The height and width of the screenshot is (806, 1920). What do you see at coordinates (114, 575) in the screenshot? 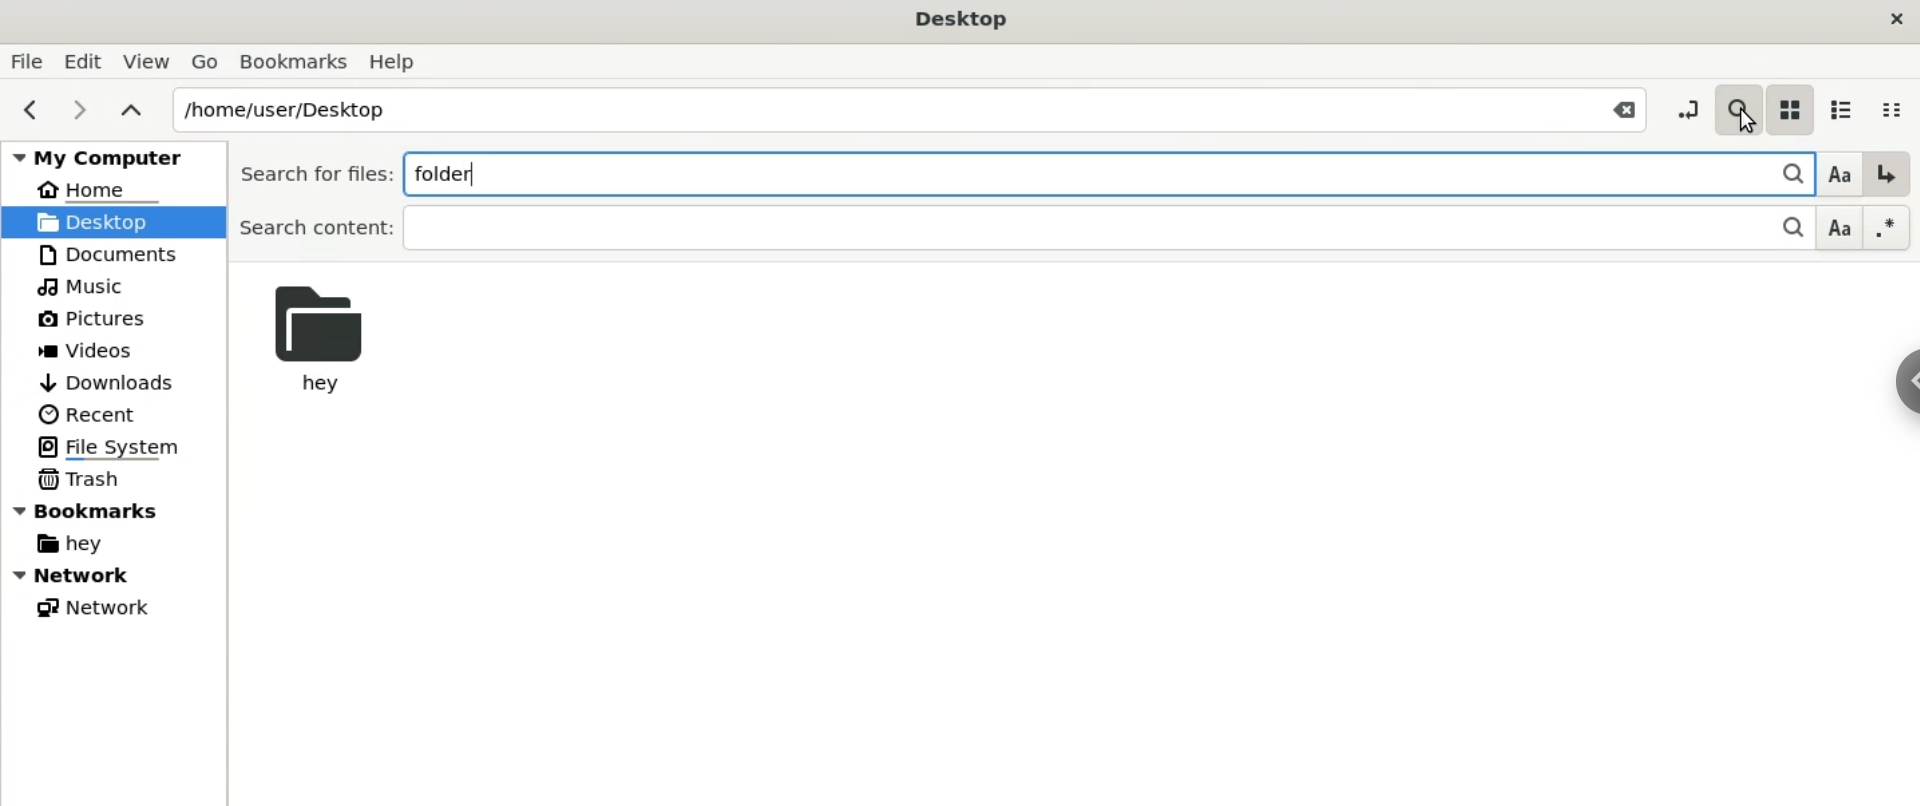
I see `Network` at bounding box center [114, 575].